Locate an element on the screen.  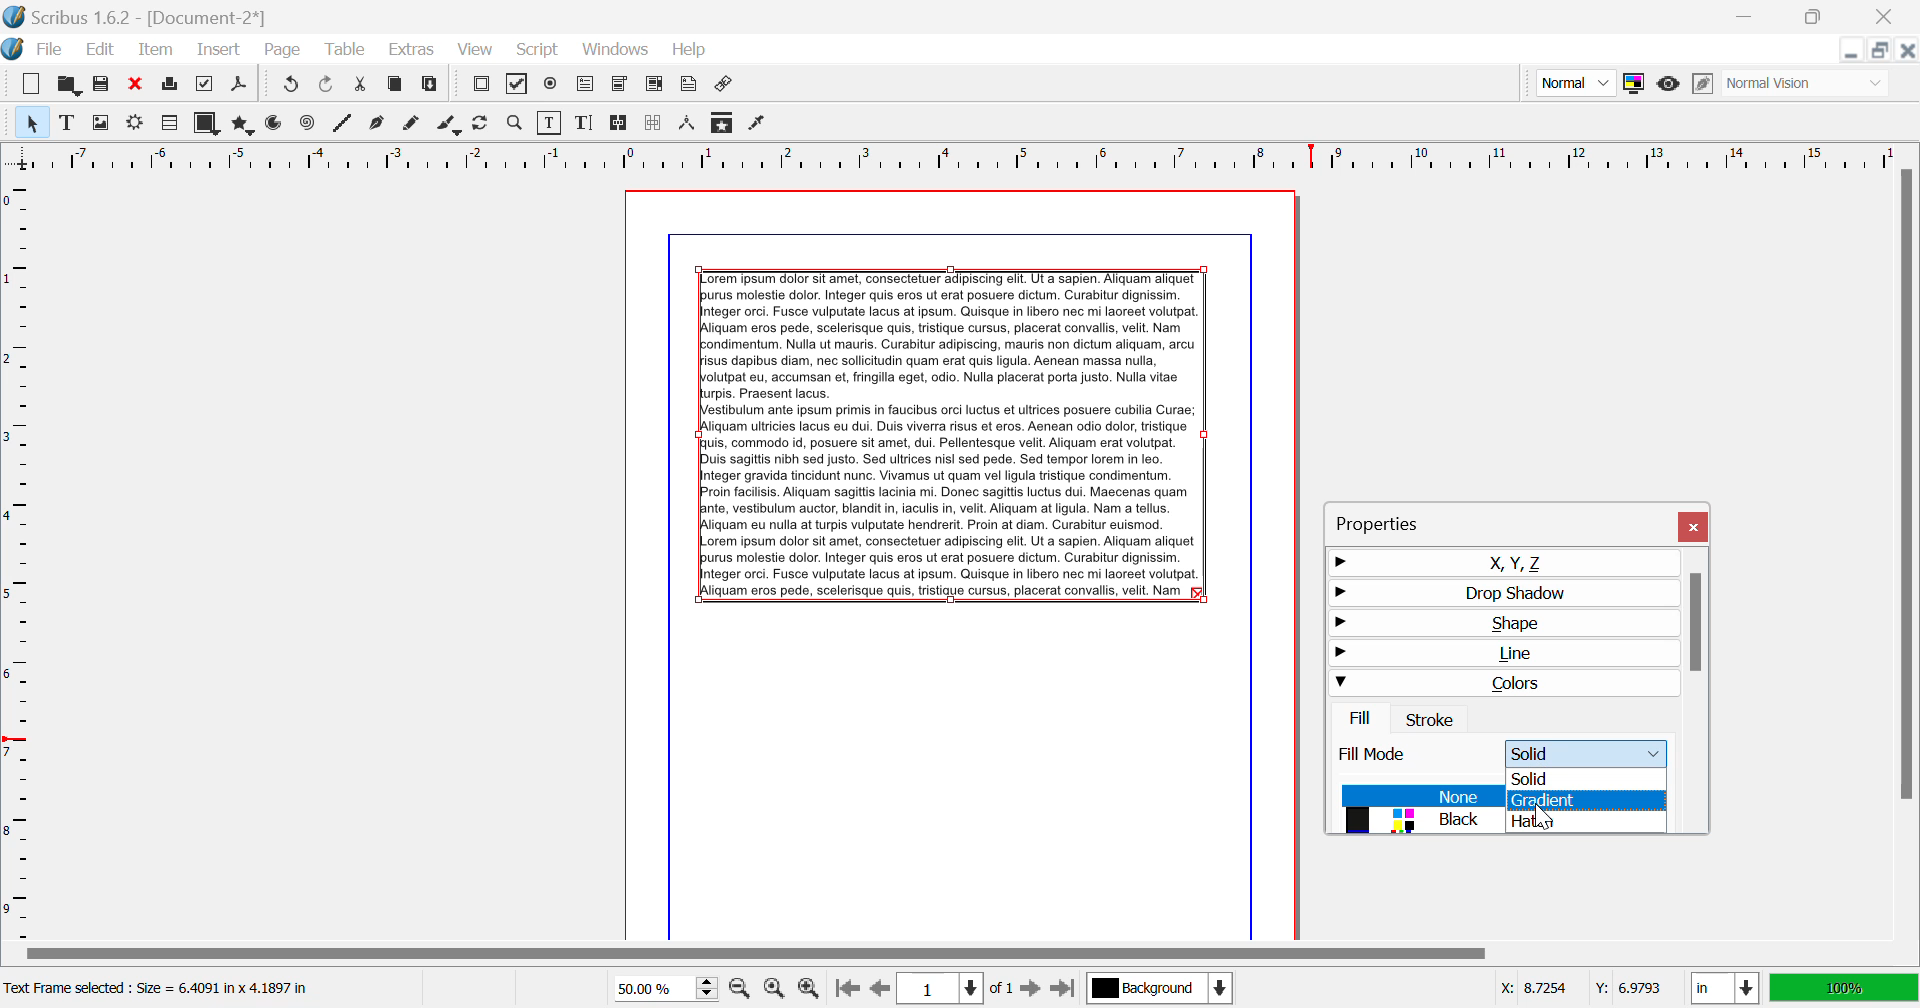
Render Frame is located at coordinates (134, 125).